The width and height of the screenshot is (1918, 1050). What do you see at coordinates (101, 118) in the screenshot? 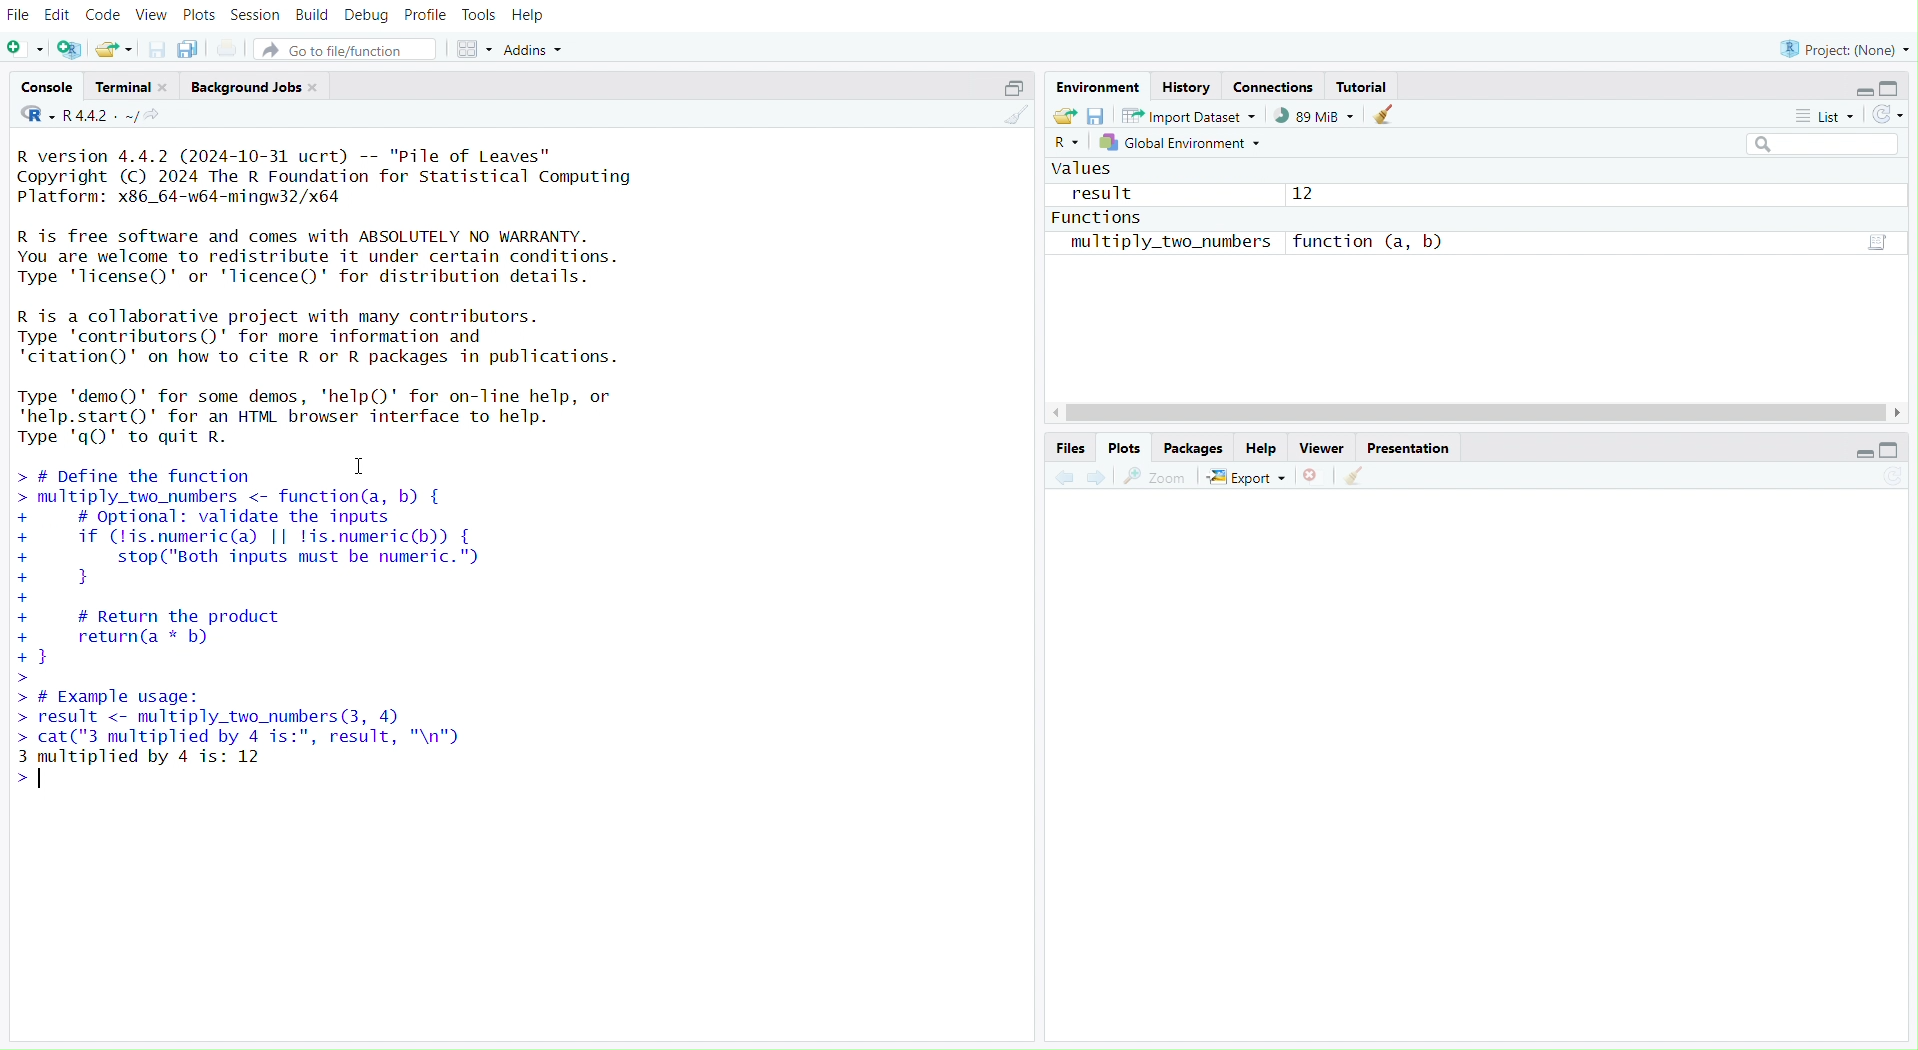
I see `R 4.4.2~/` at bounding box center [101, 118].